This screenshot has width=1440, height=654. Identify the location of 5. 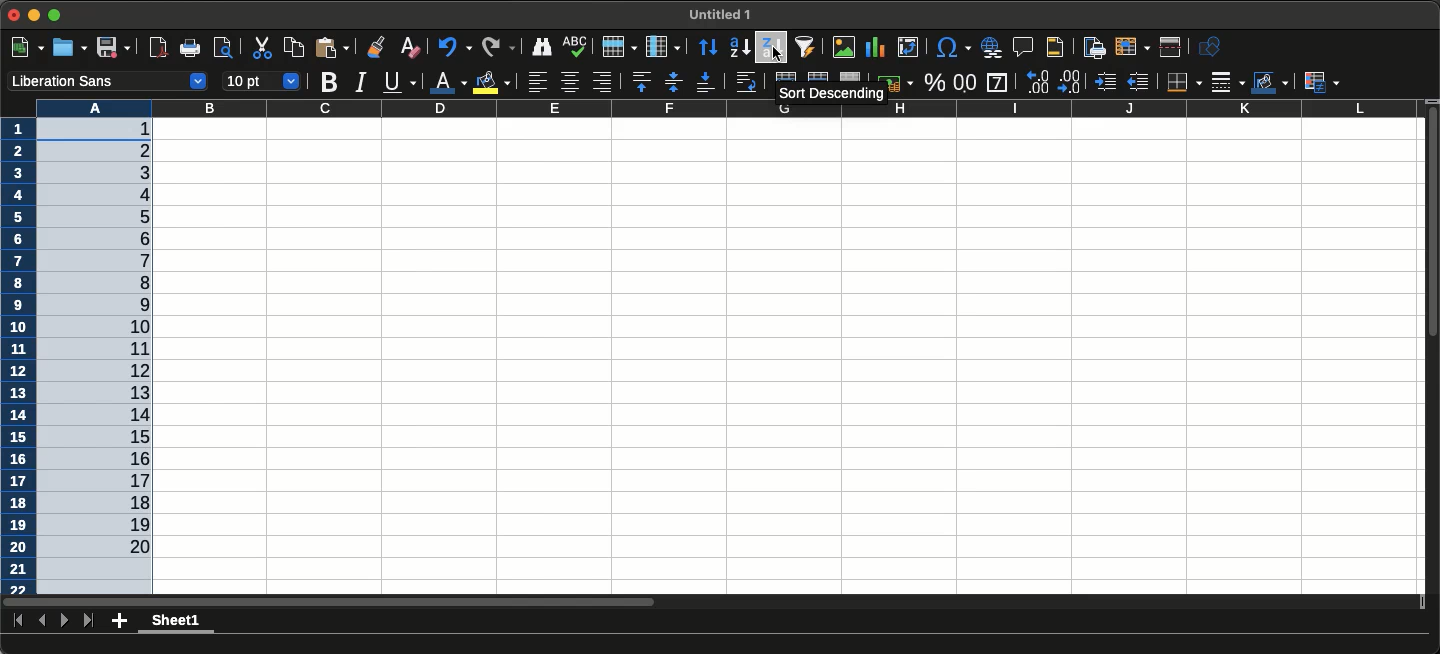
(135, 218).